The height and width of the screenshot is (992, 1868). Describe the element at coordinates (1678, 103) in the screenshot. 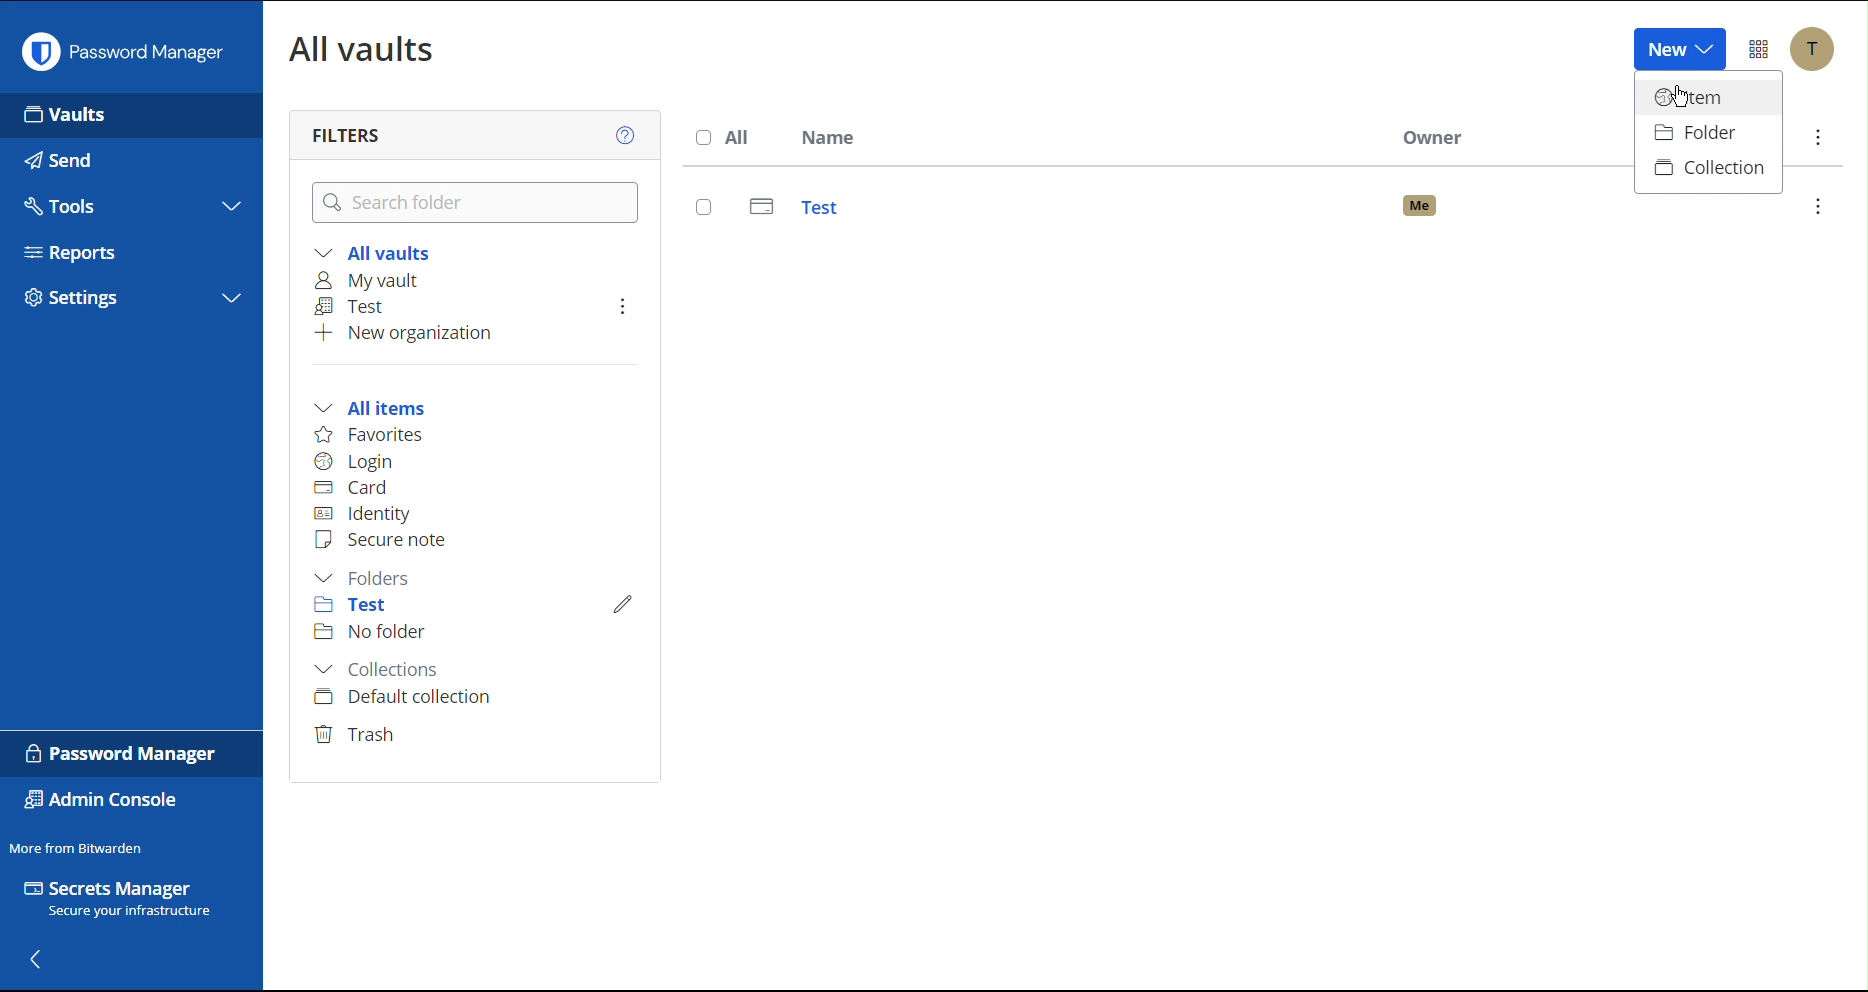

I see `Cursor` at that location.